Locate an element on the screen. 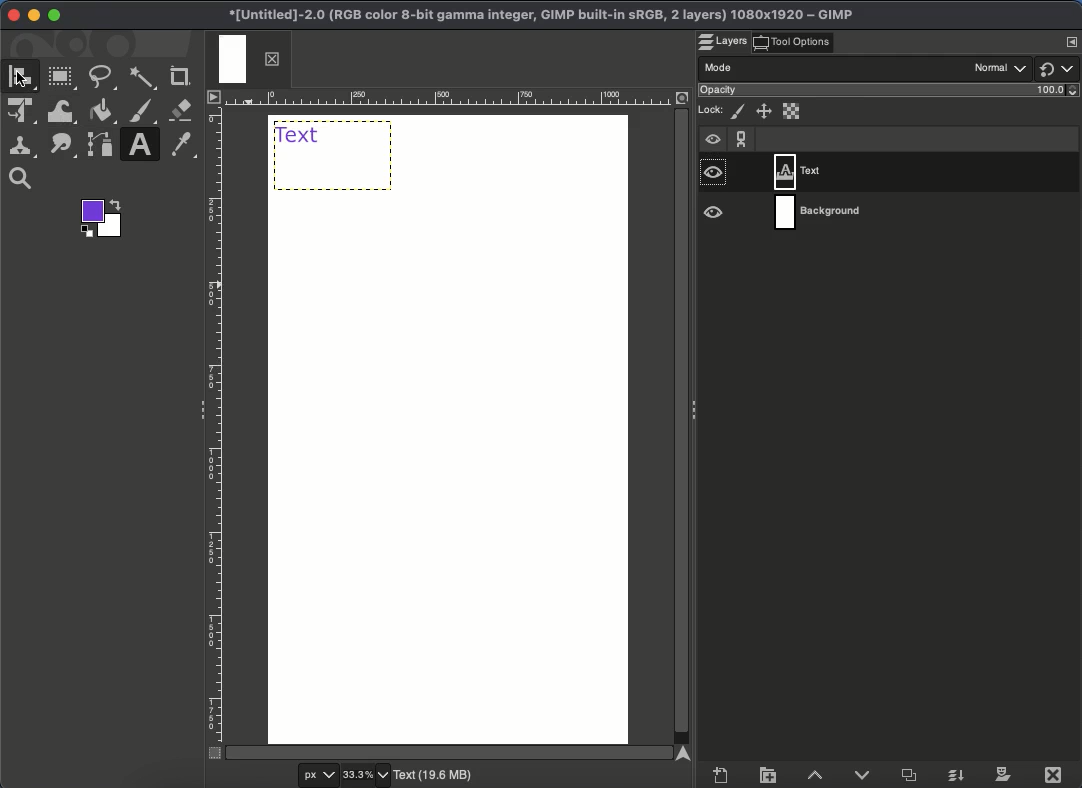 This screenshot has height=788, width=1082. Path is located at coordinates (64, 146).